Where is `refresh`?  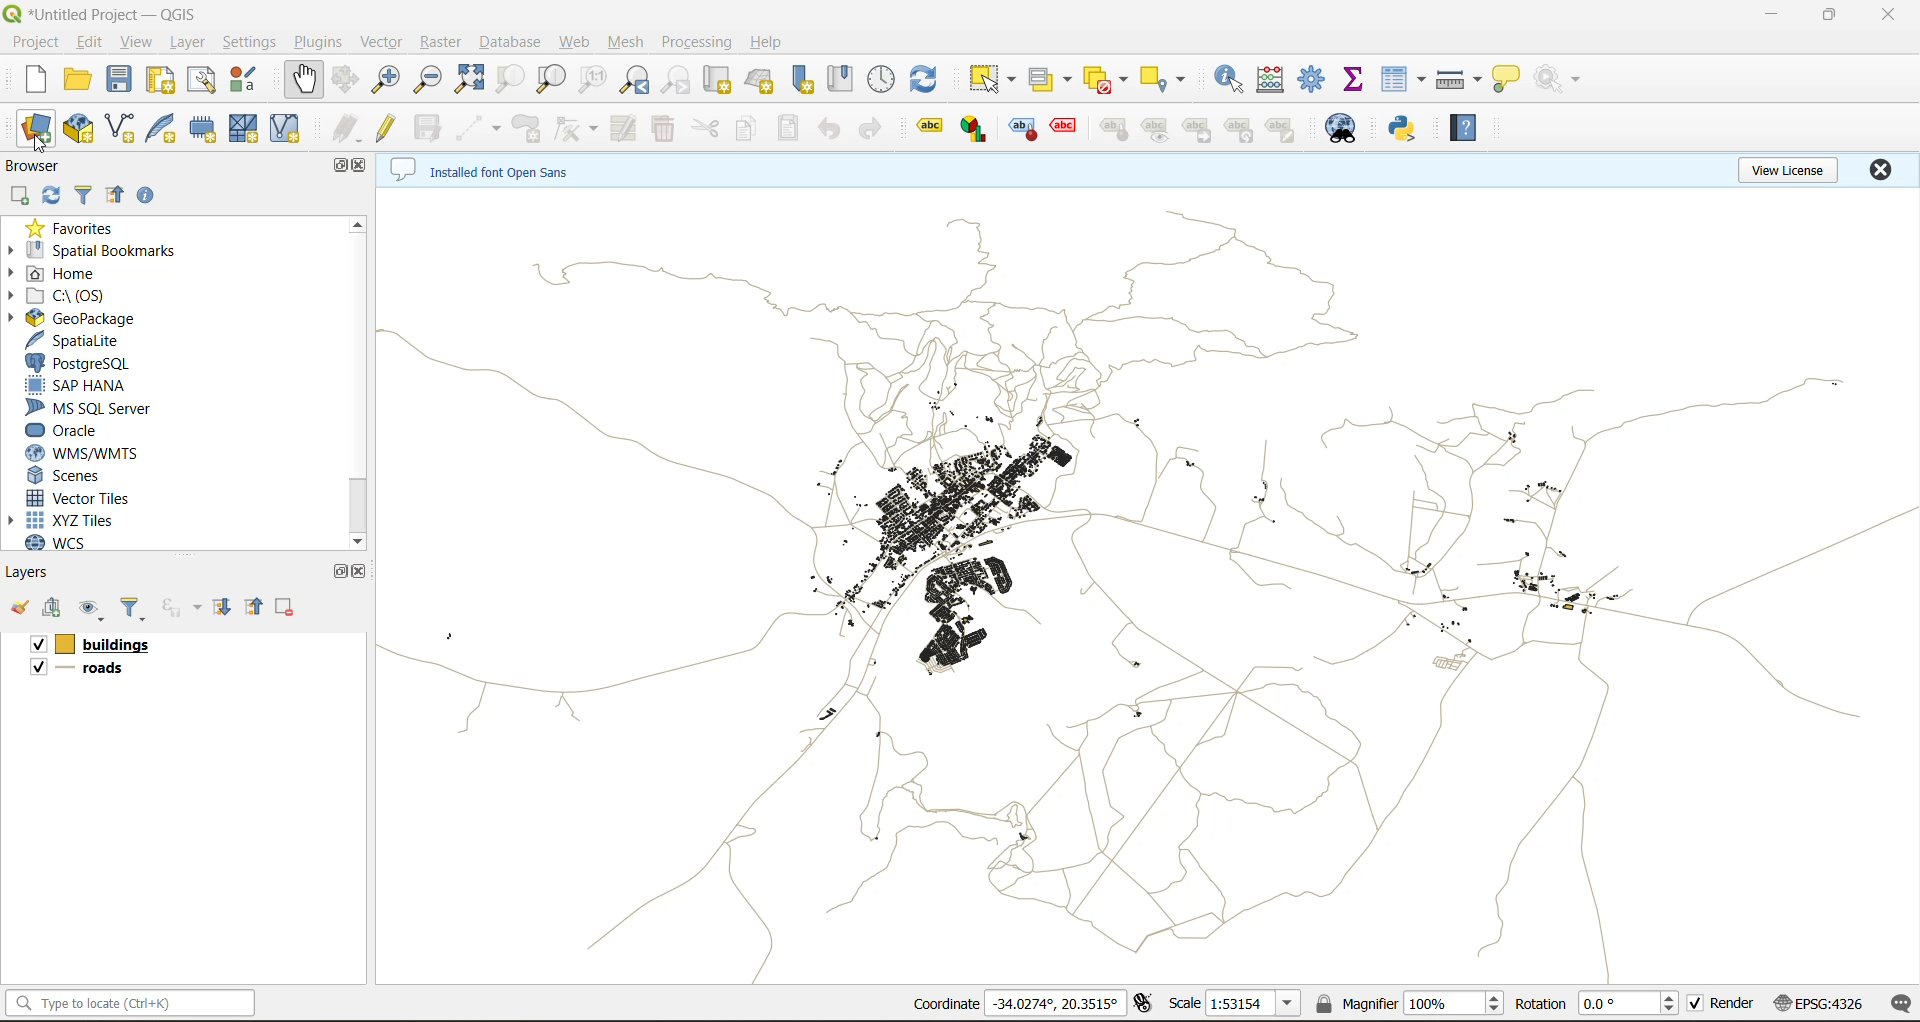
refresh is located at coordinates (924, 82).